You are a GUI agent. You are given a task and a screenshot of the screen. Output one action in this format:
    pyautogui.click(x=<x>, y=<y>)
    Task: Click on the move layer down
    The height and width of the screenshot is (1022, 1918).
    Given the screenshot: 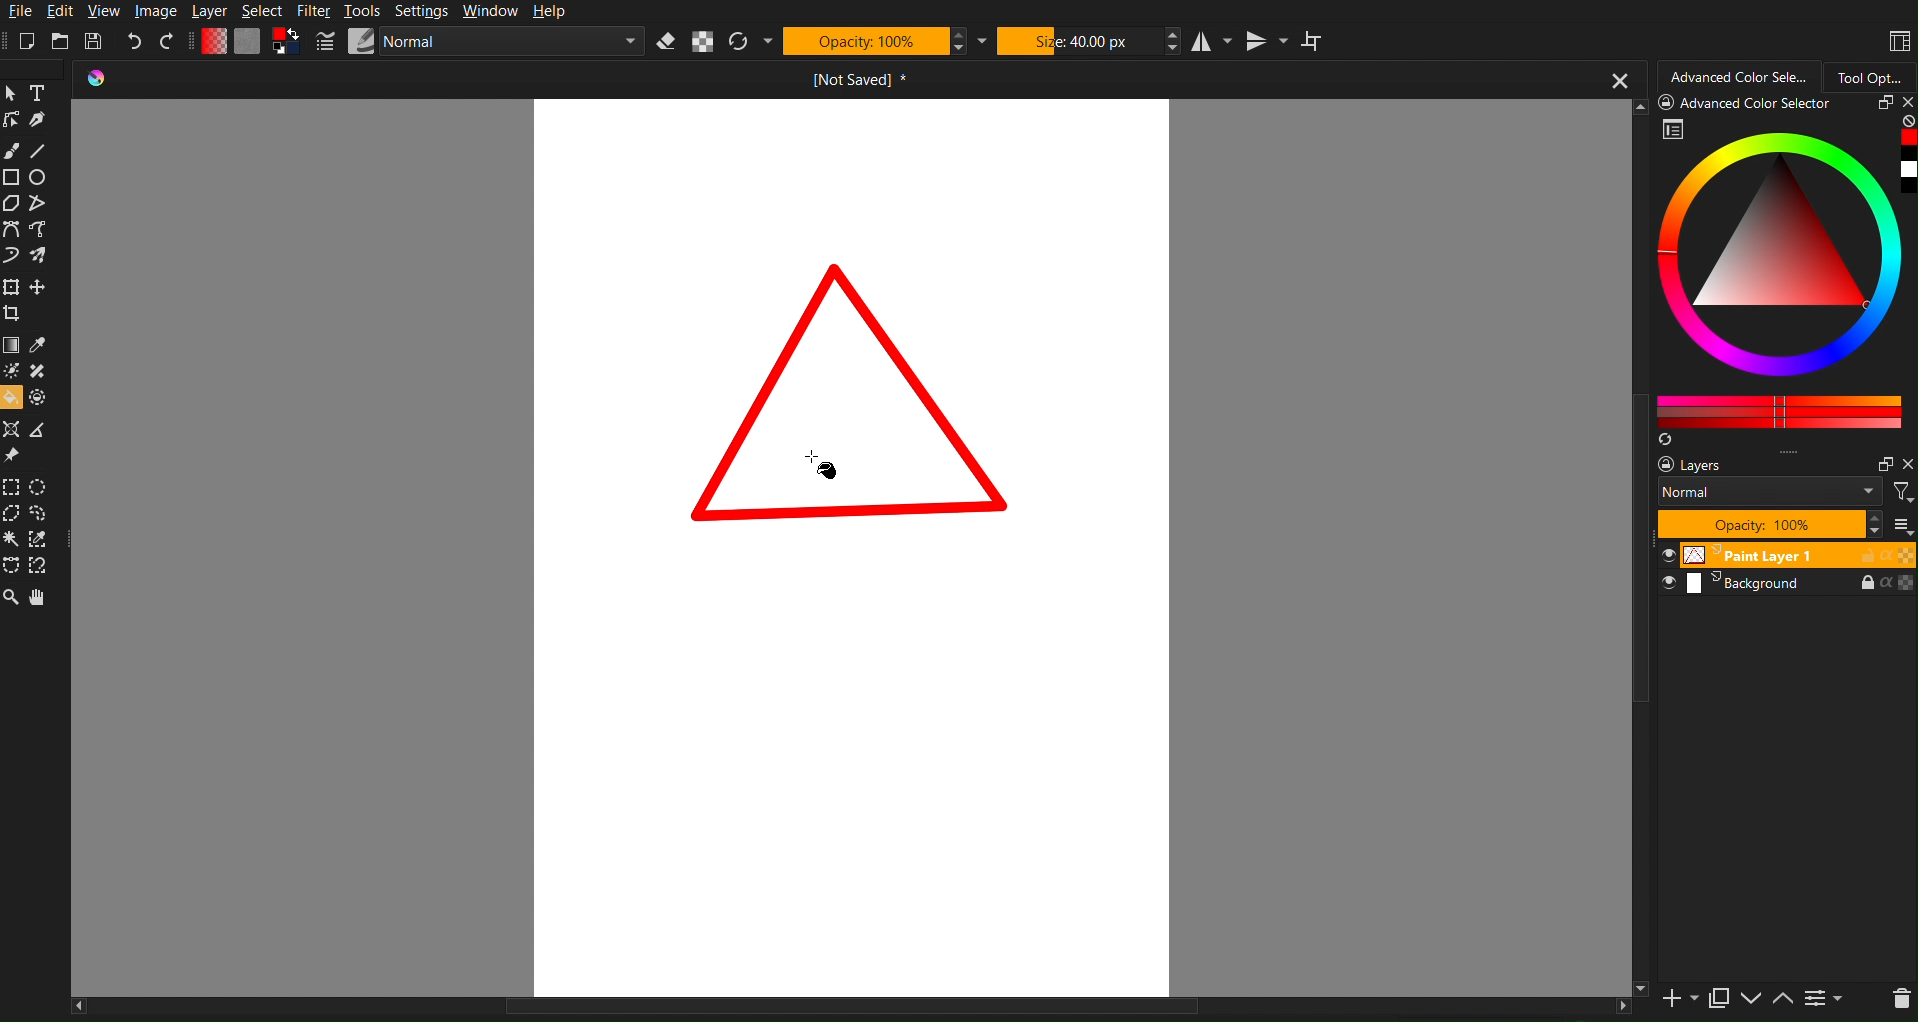 What is the action you would take?
    pyautogui.click(x=1751, y=1001)
    